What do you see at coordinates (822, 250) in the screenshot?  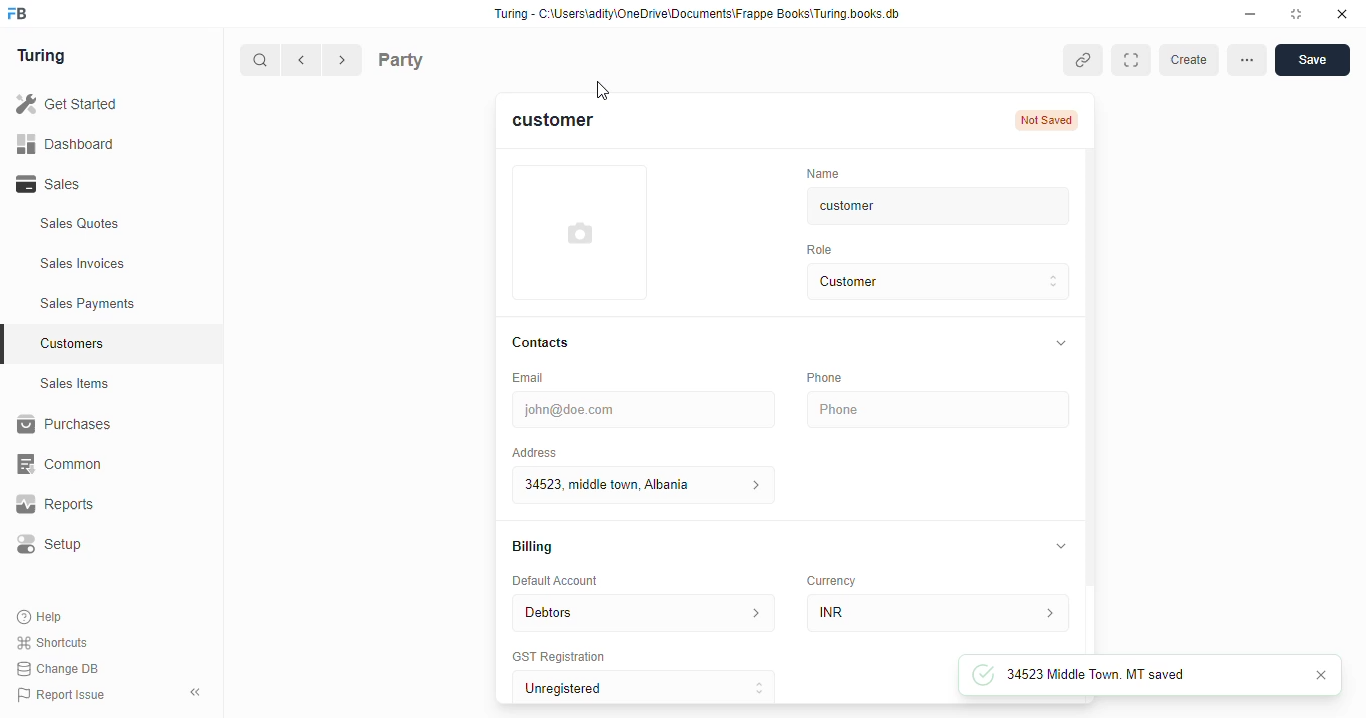 I see `Role` at bounding box center [822, 250].